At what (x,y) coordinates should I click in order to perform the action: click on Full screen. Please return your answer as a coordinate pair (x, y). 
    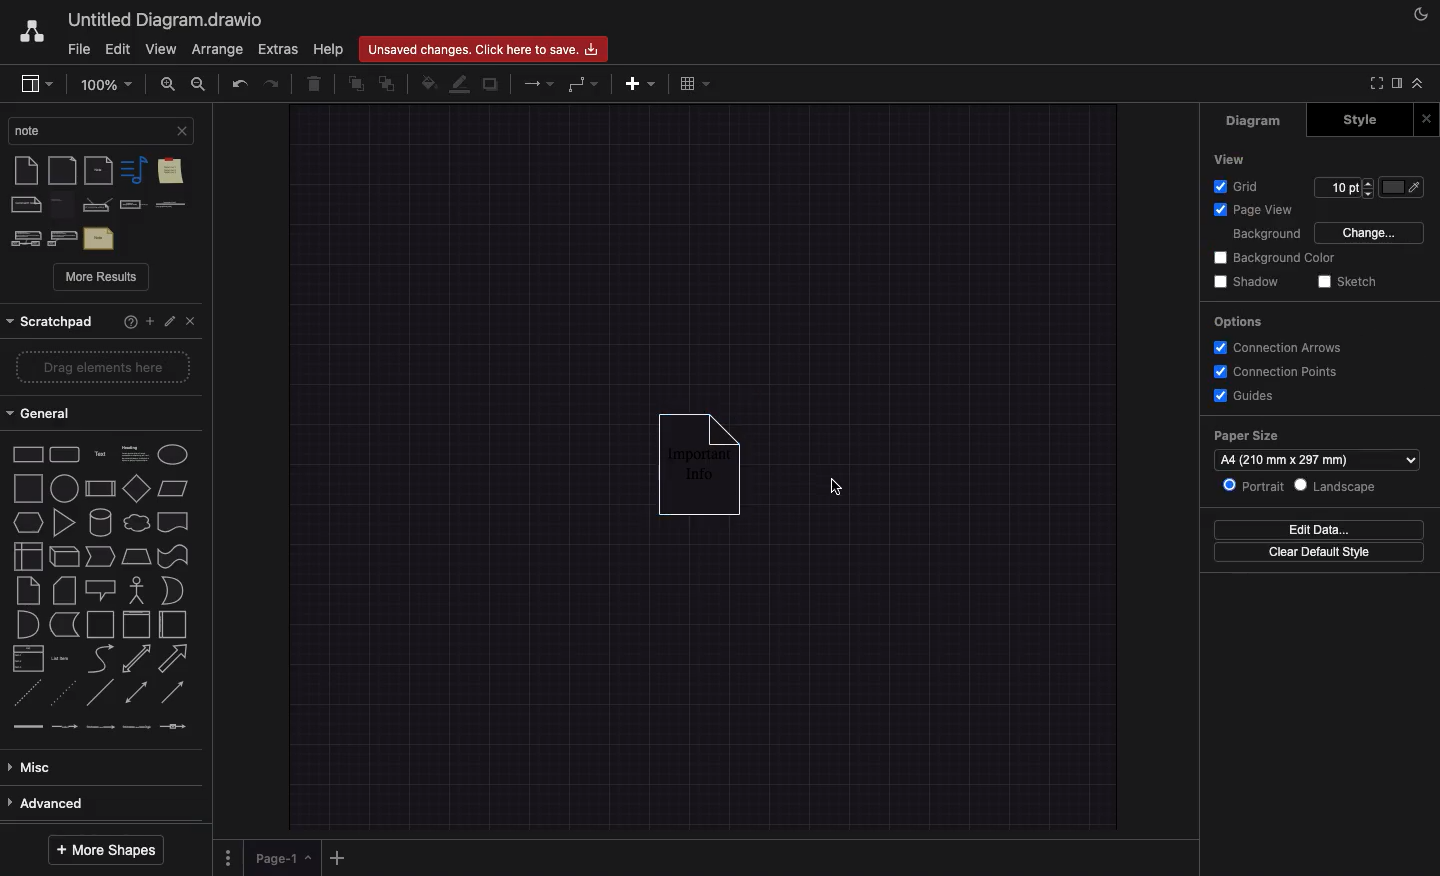
    Looking at the image, I should click on (1377, 84).